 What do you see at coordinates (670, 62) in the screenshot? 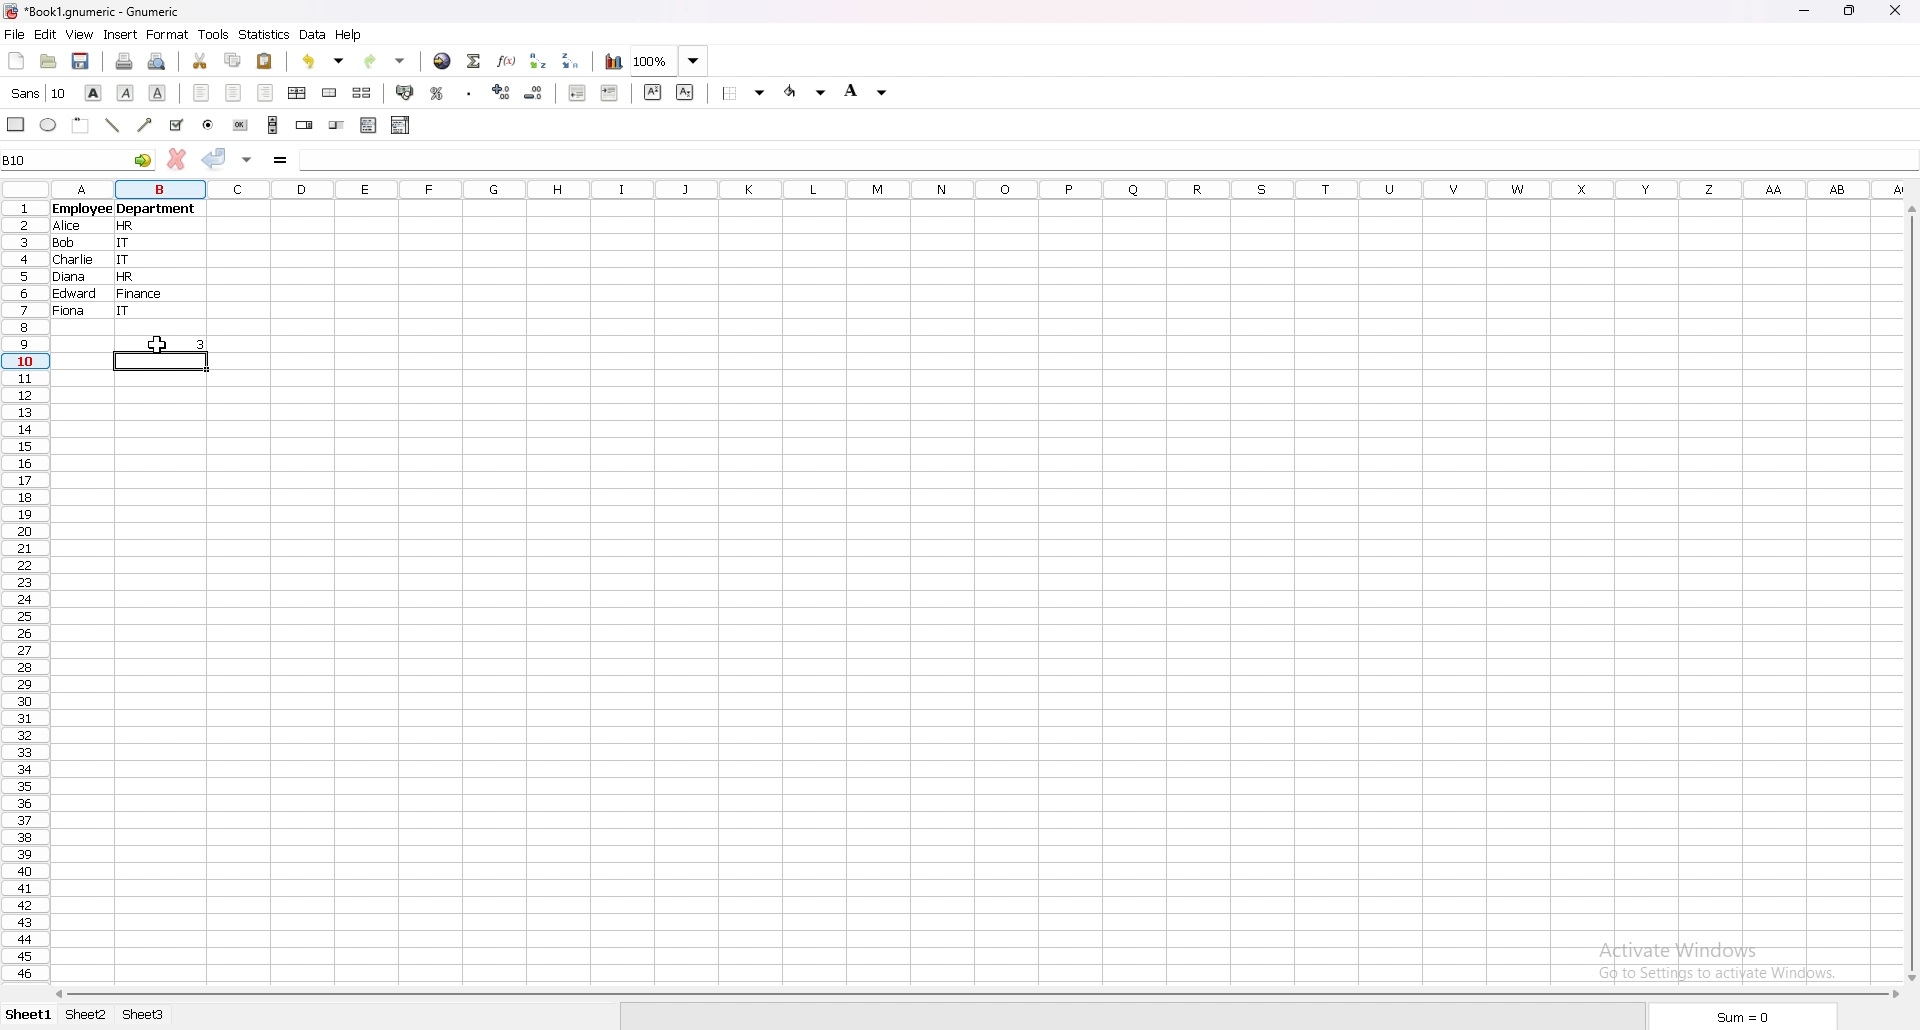
I see `zoom` at bounding box center [670, 62].